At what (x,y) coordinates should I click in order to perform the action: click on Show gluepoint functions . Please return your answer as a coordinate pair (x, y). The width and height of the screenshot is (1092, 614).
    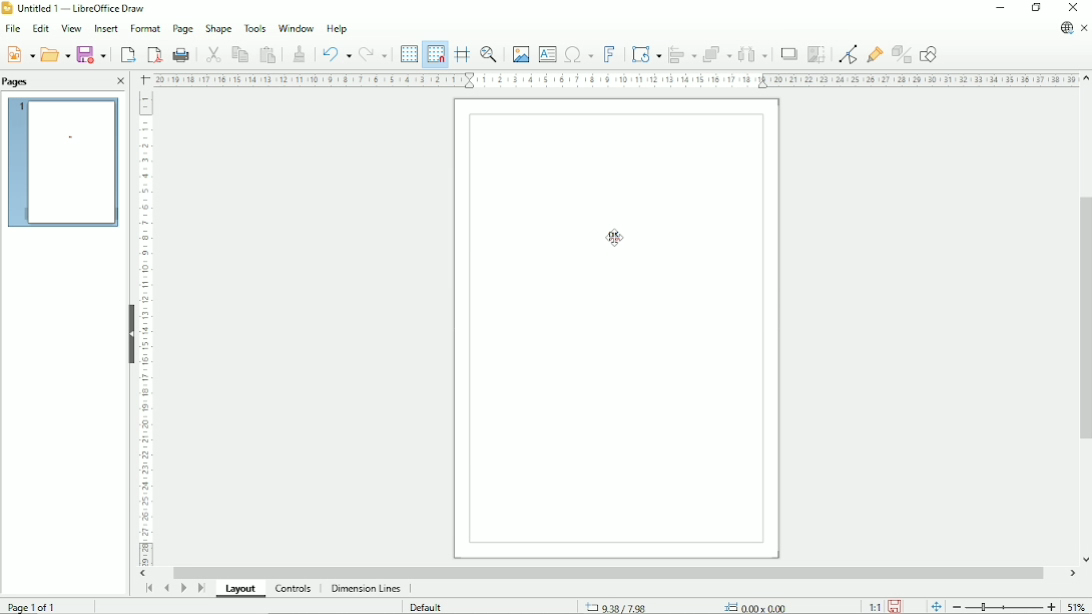
    Looking at the image, I should click on (875, 54).